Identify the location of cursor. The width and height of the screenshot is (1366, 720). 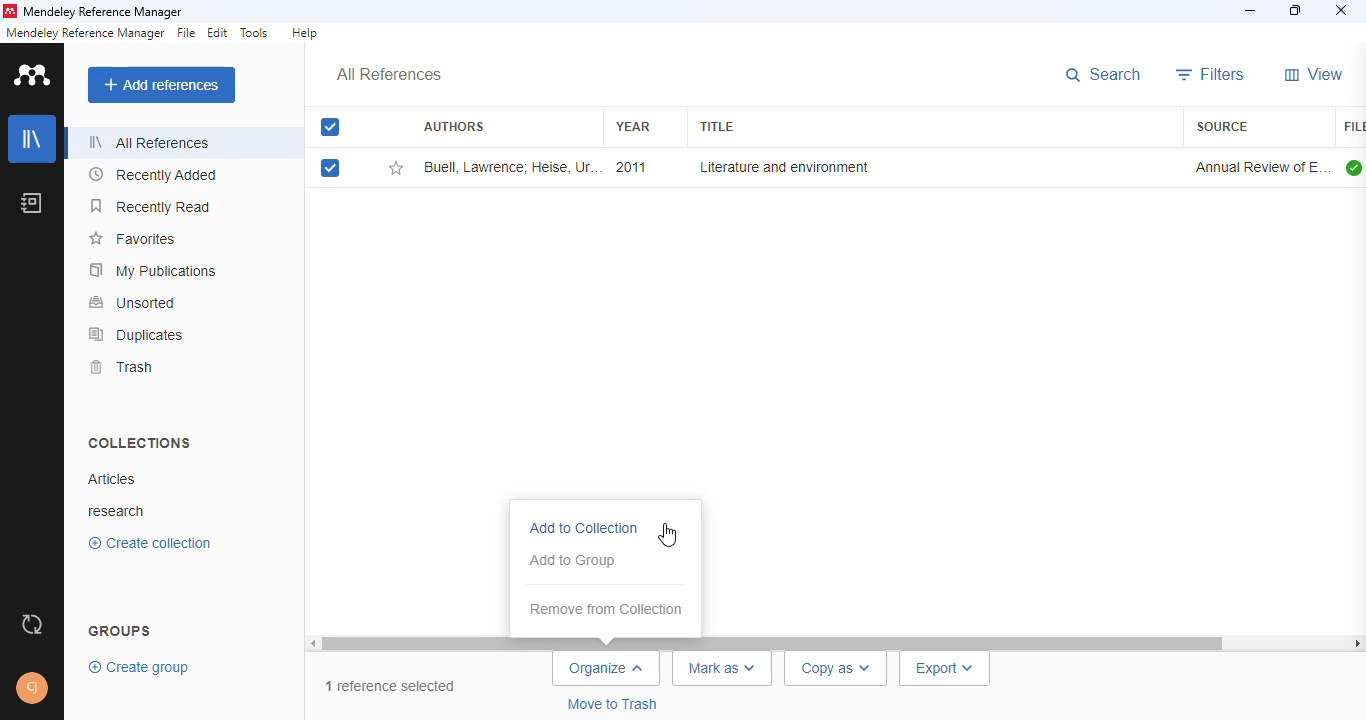
(667, 534).